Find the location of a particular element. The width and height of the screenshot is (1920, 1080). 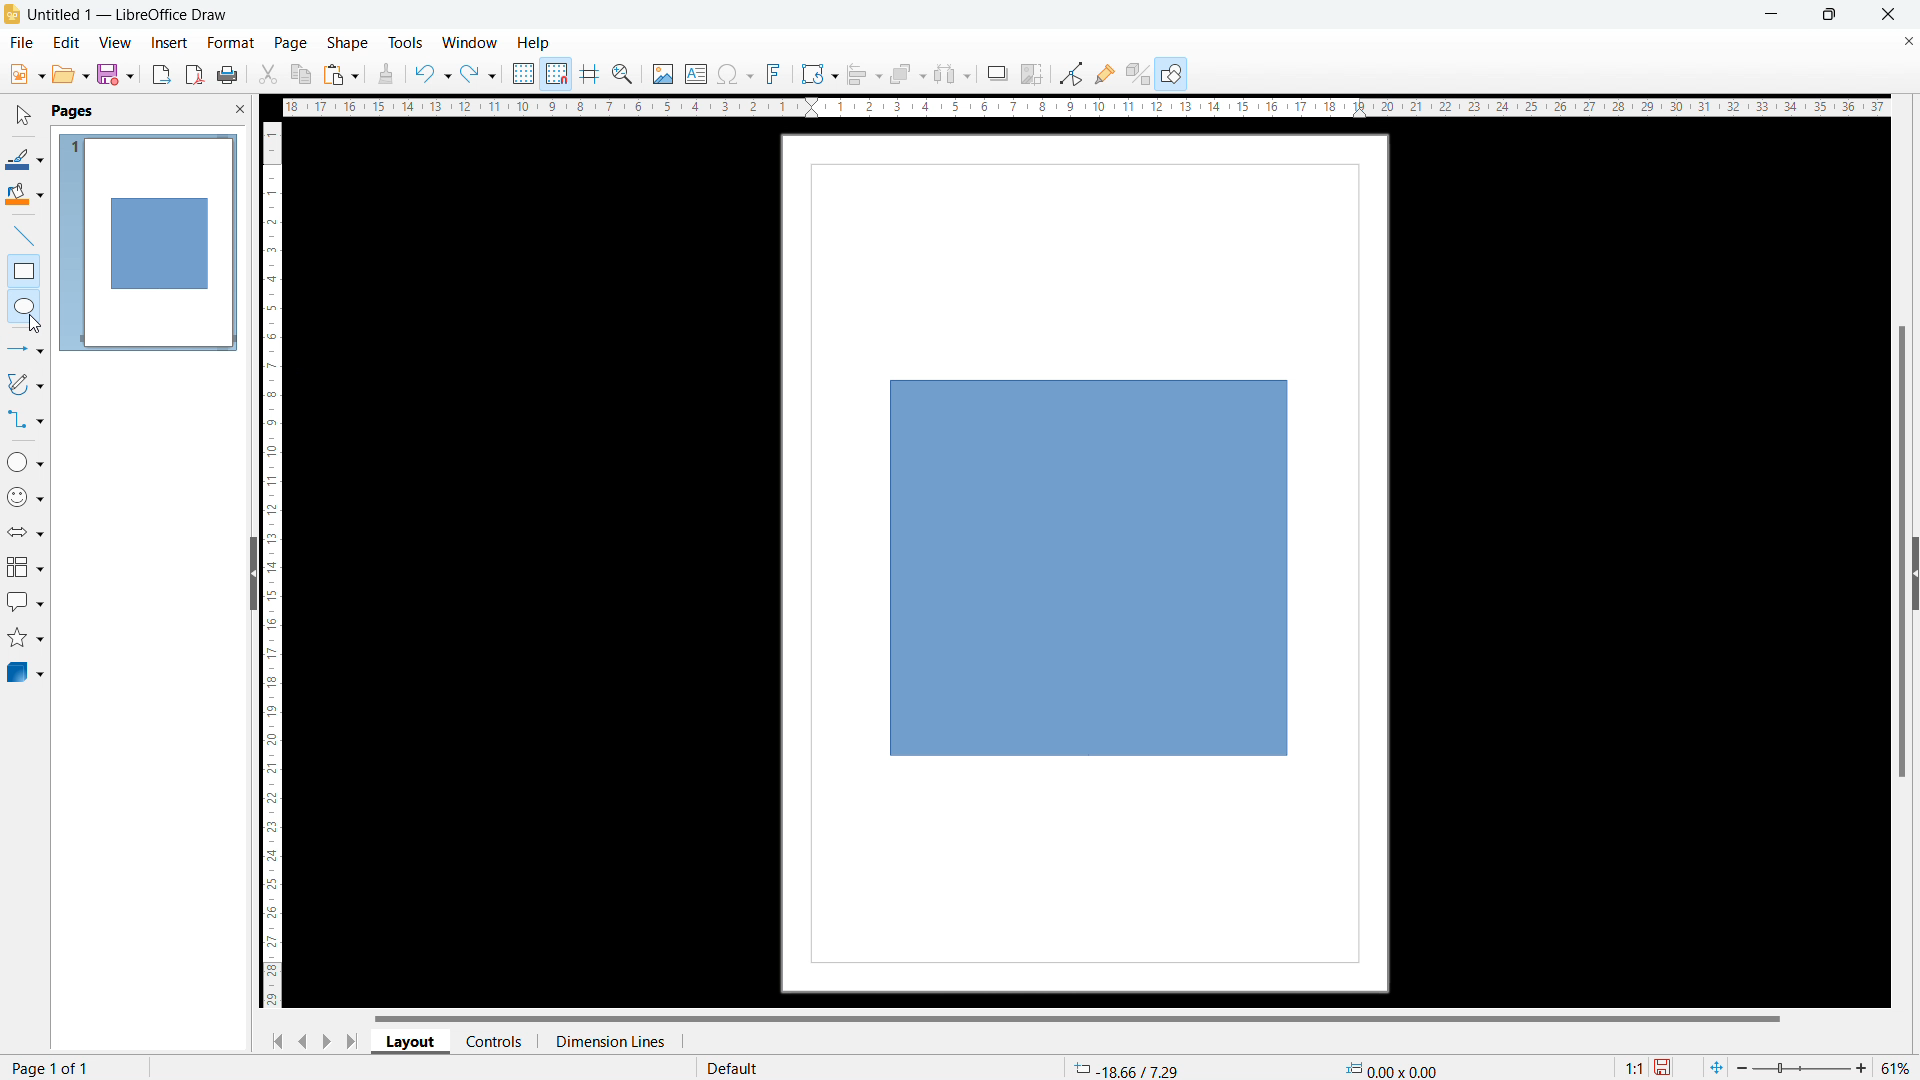

pages is located at coordinates (71, 110).